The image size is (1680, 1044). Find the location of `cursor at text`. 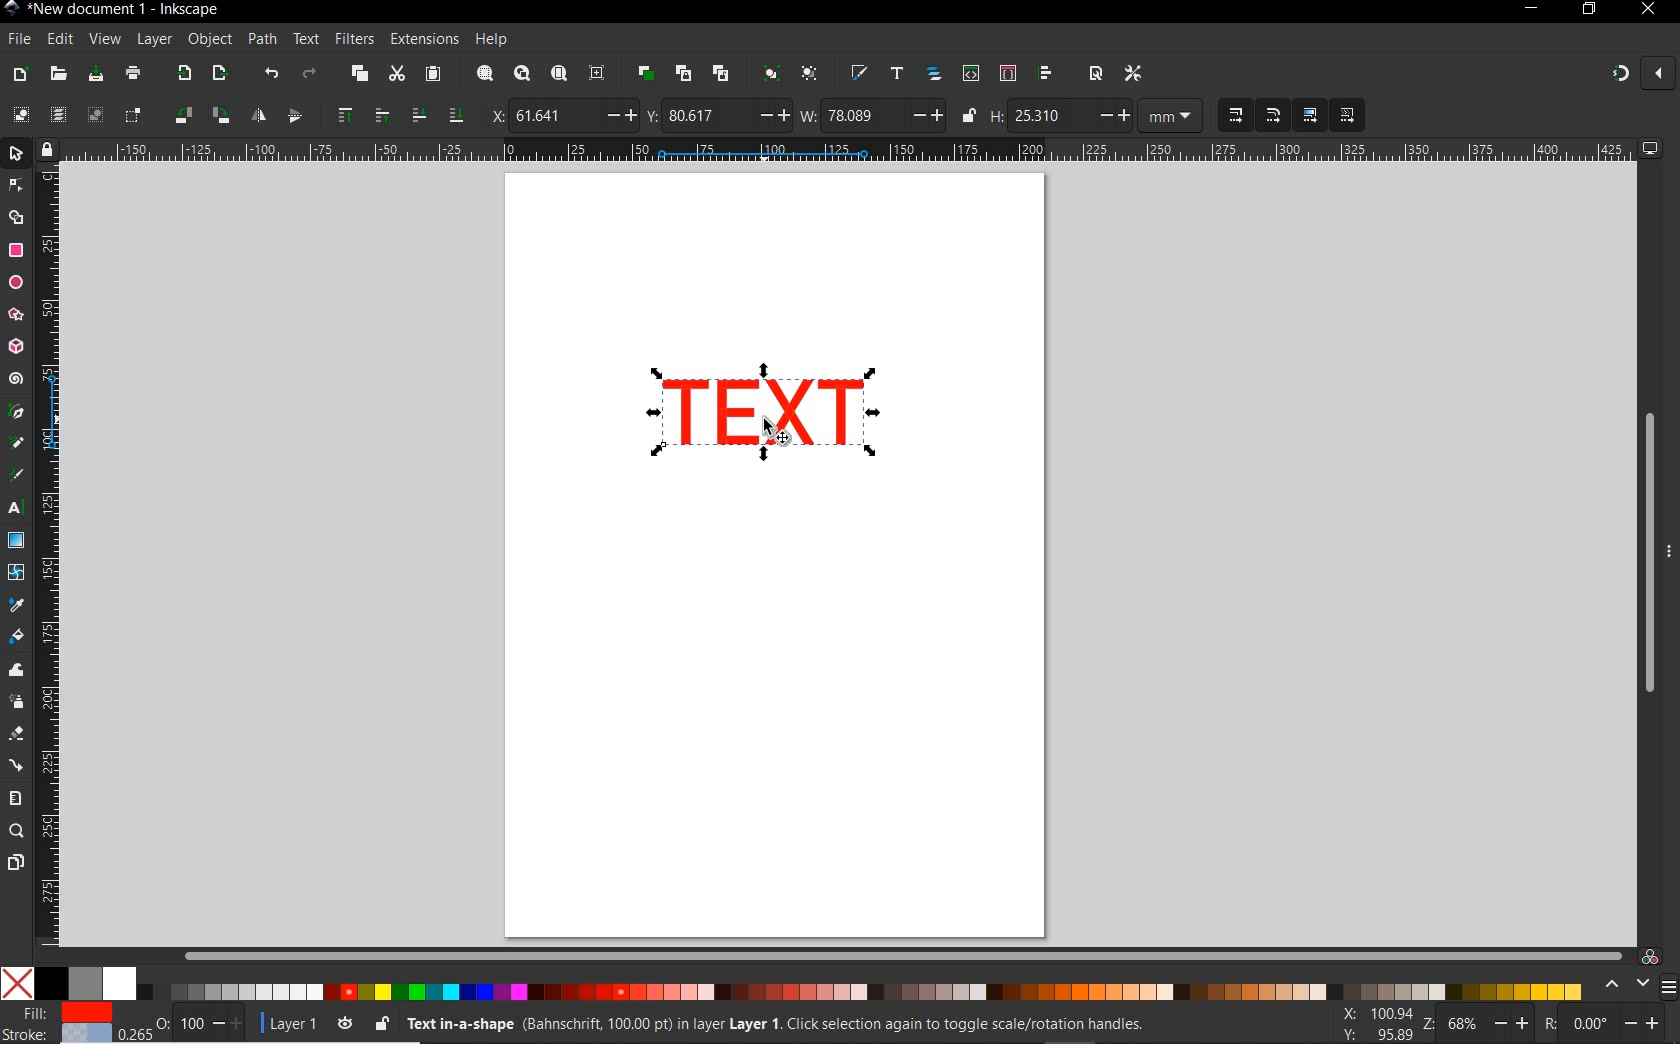

cursor at text is located at coordinates (778, 432).